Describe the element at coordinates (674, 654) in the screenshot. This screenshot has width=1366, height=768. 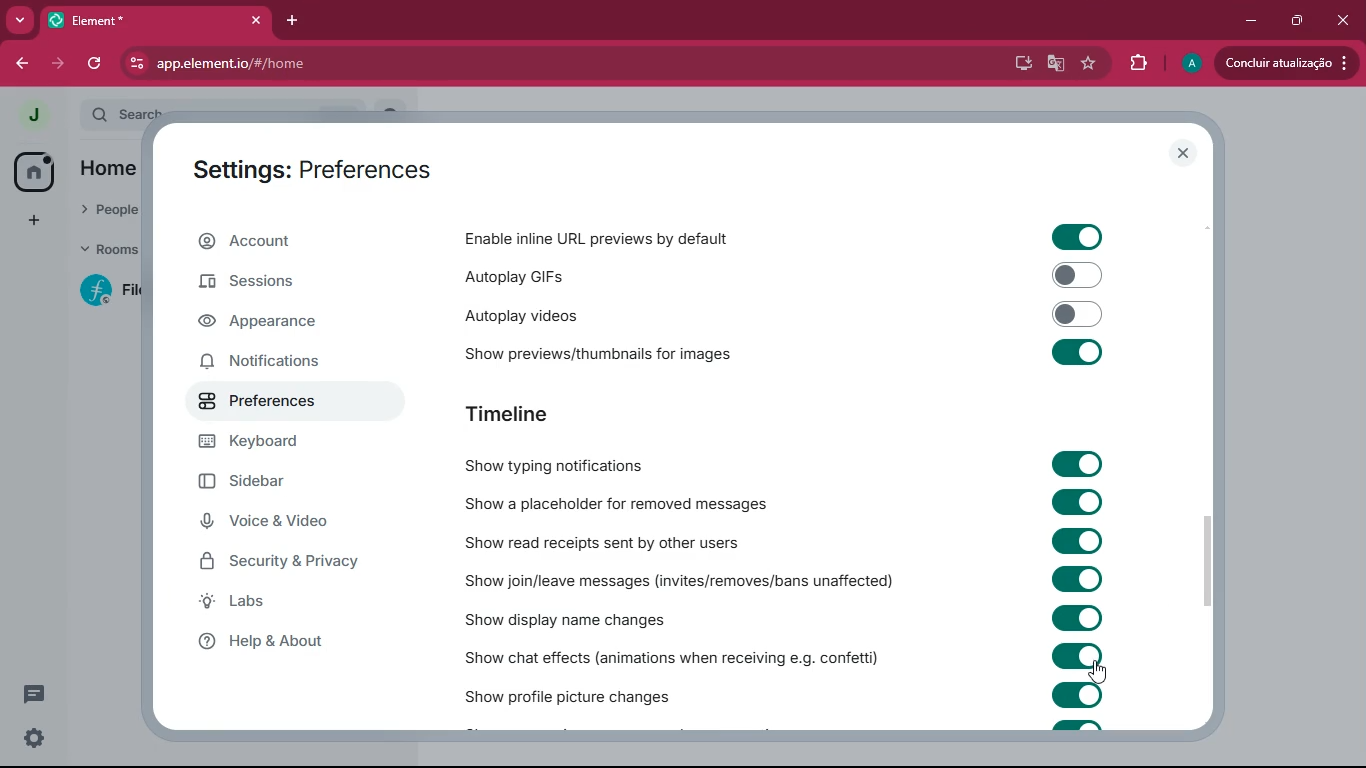
I see `show chat effects (animations when receiving e.g. confetti)` at that location.